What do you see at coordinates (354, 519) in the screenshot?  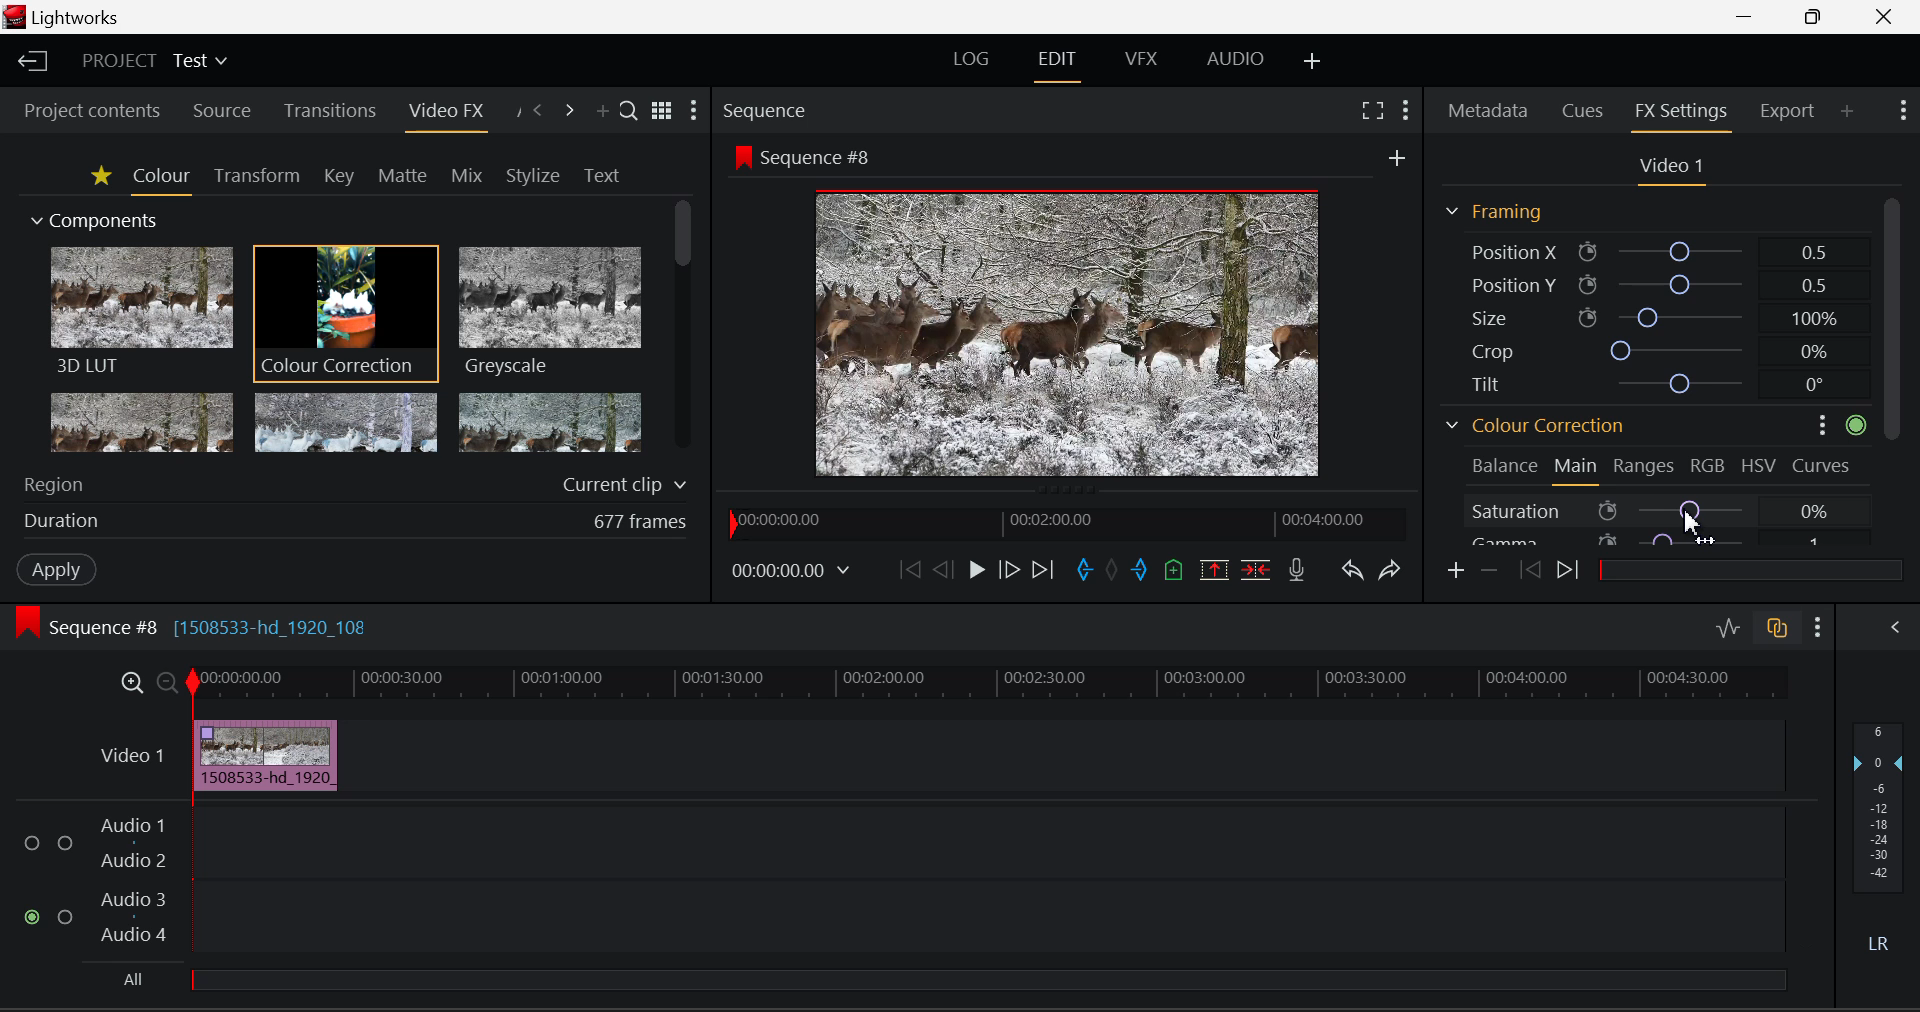 I see `Duration` at bounding box center [354, 519].